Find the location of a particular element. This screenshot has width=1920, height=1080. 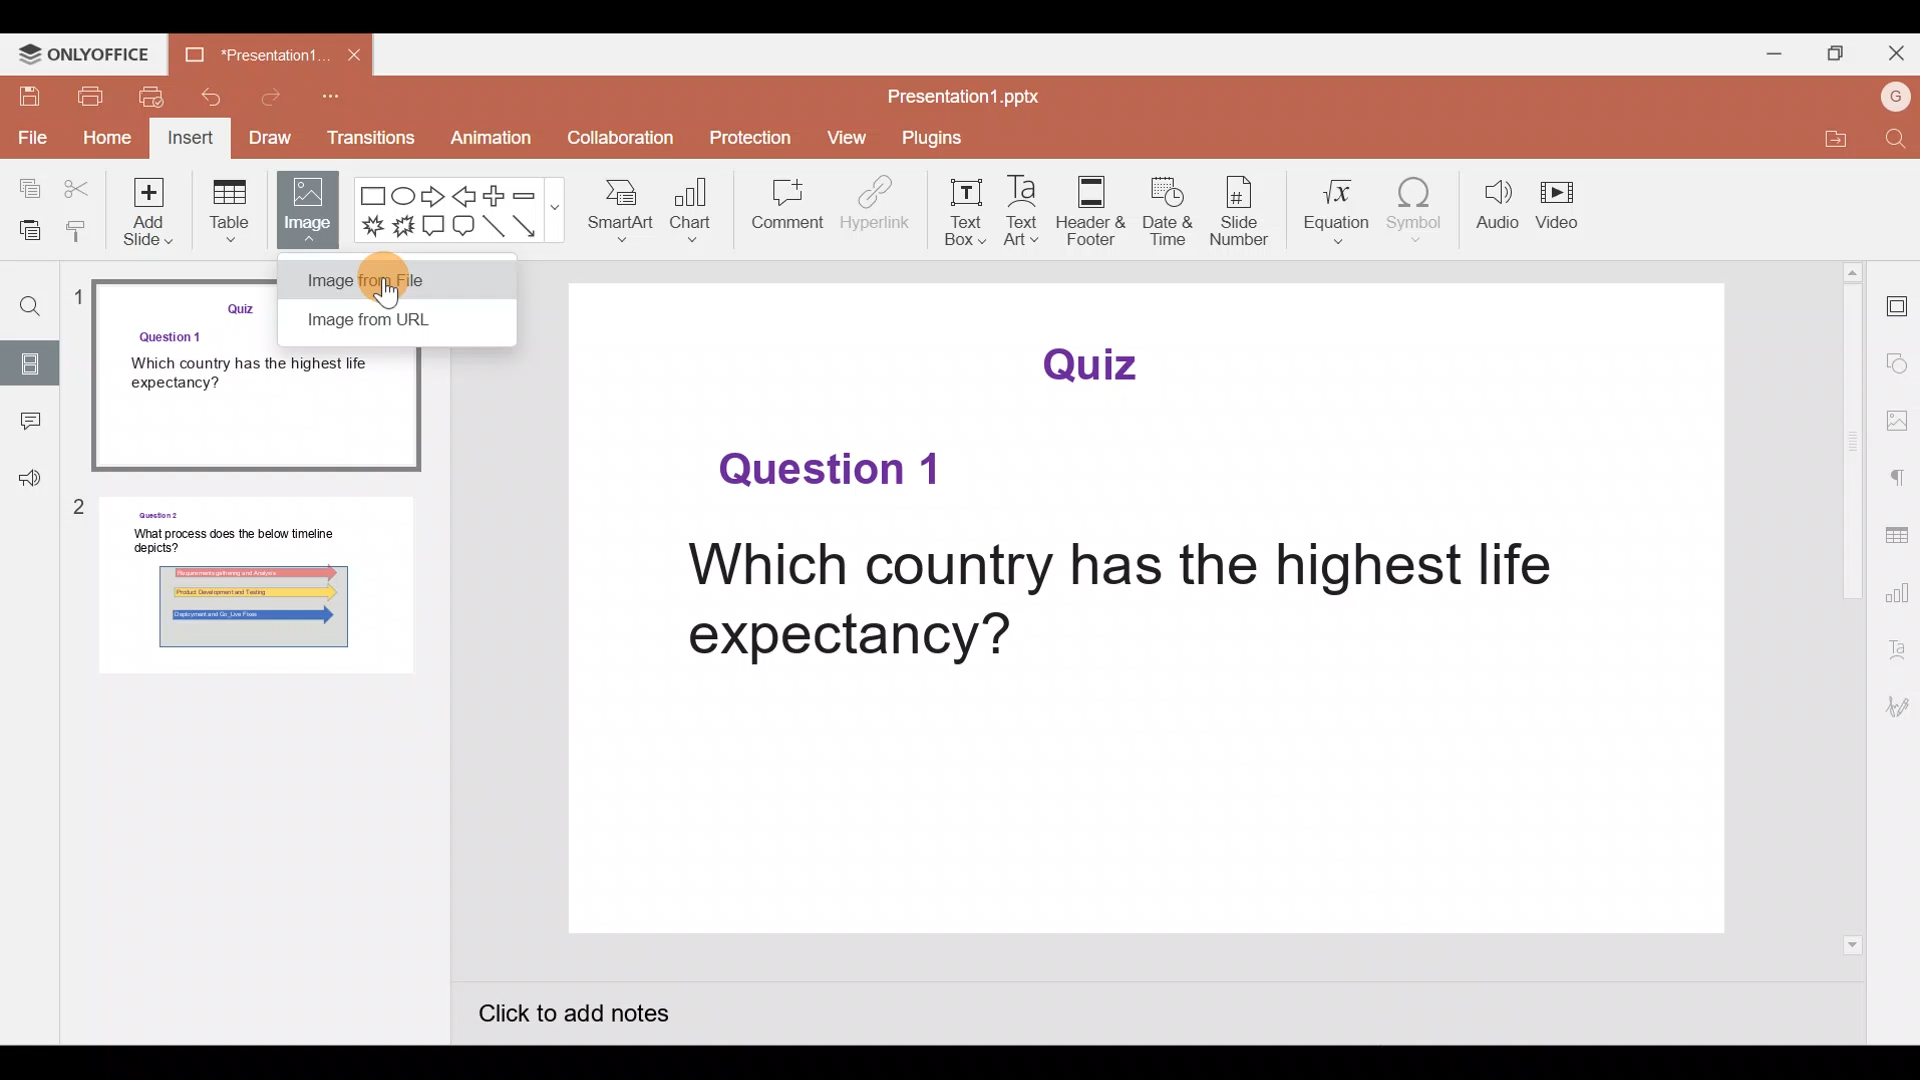

Right arrow is located at coordinates (436, 198).